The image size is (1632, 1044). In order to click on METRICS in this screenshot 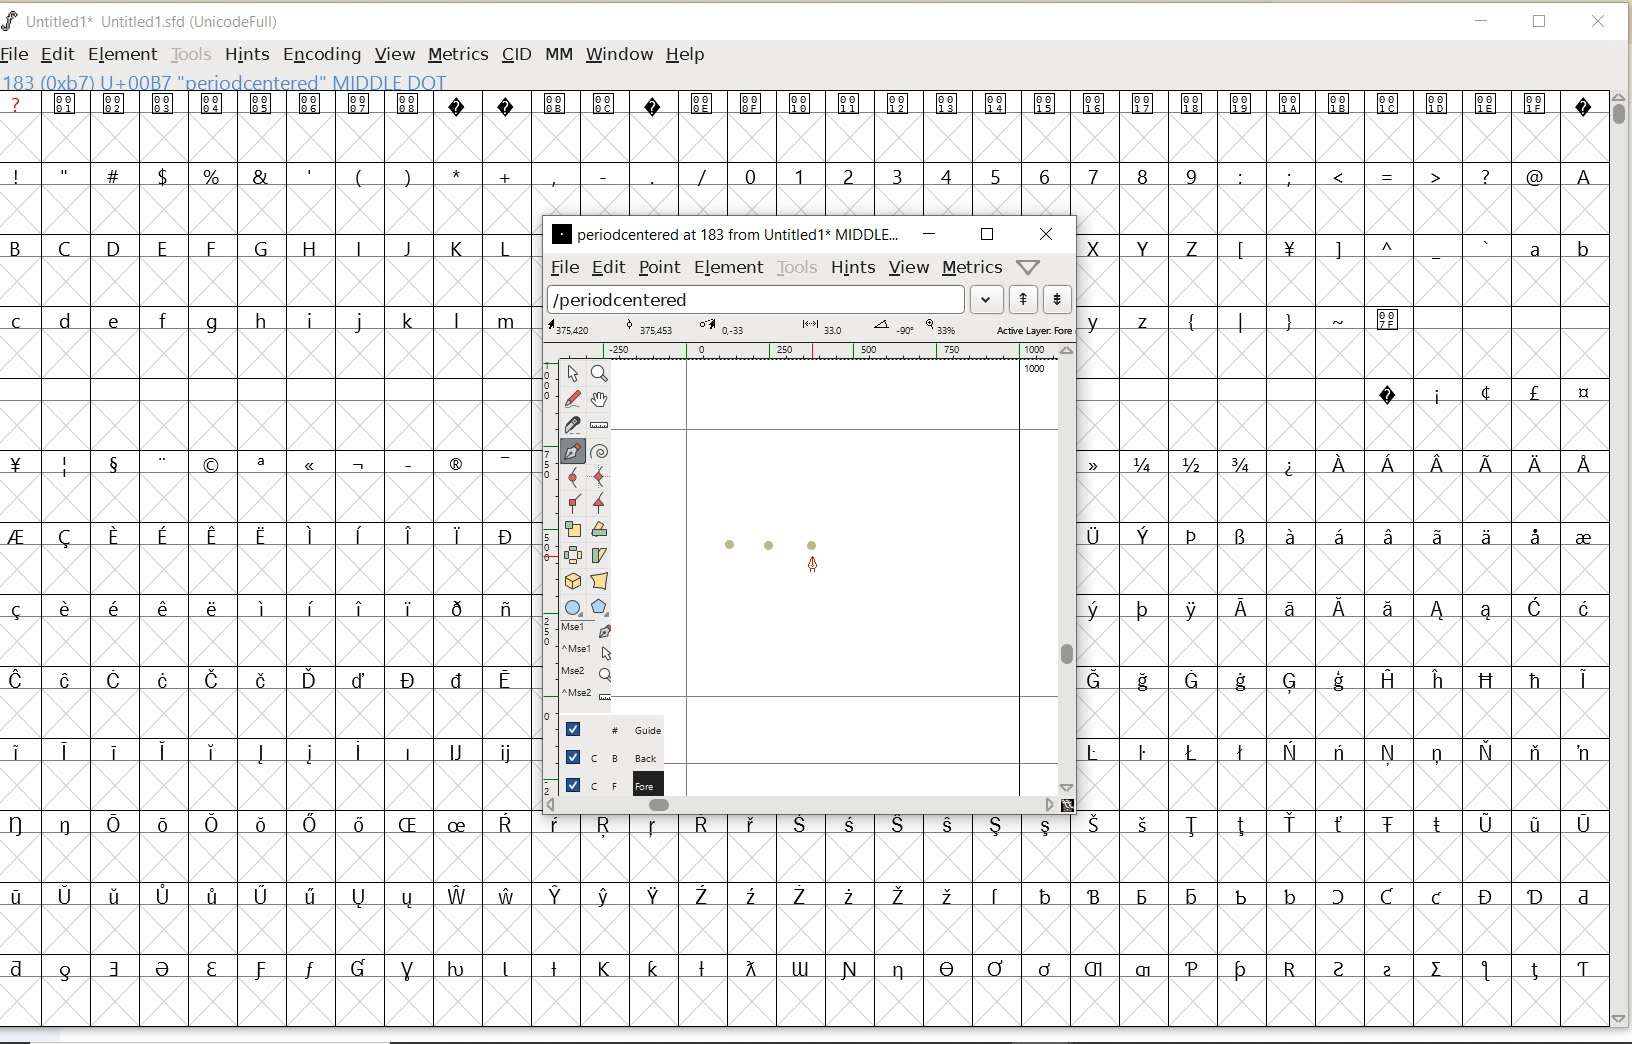, I will do `click(457, 56)`.